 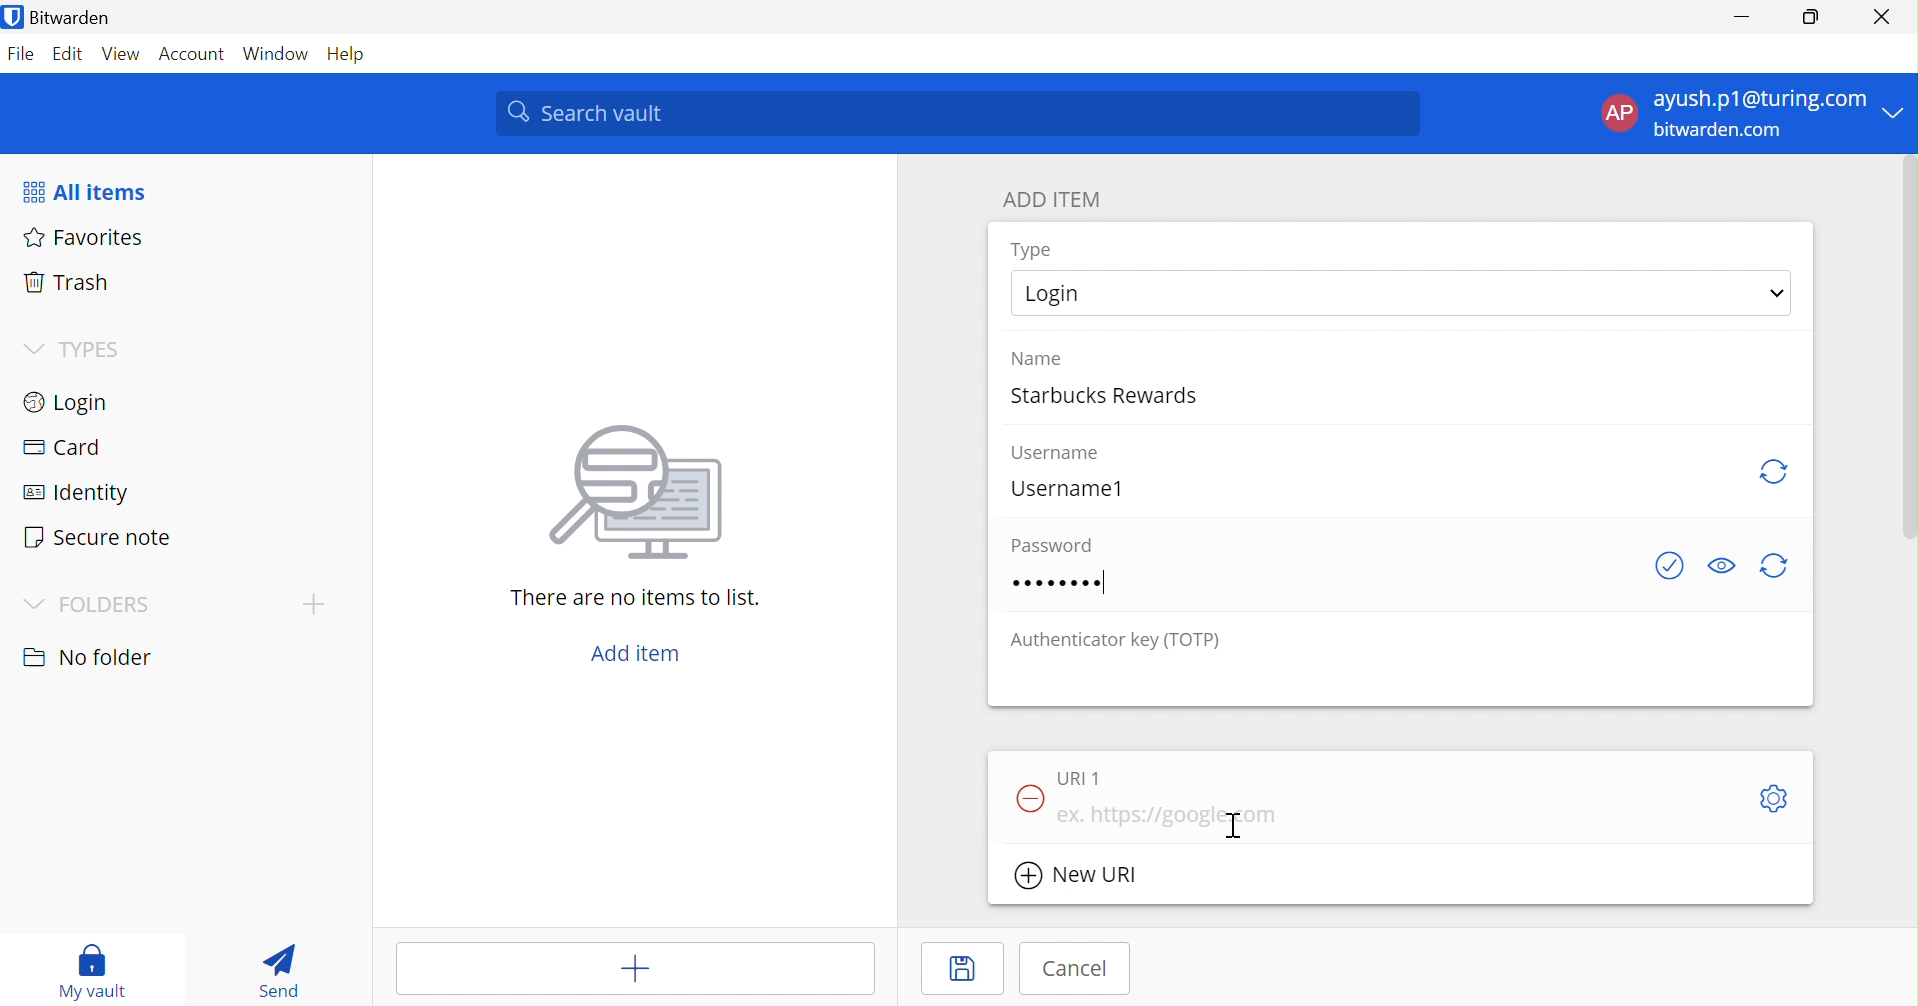 What do you see at coordinates (1775, 798) in the screenshot?
I see `Settings` at bounding box center [1775, 798].